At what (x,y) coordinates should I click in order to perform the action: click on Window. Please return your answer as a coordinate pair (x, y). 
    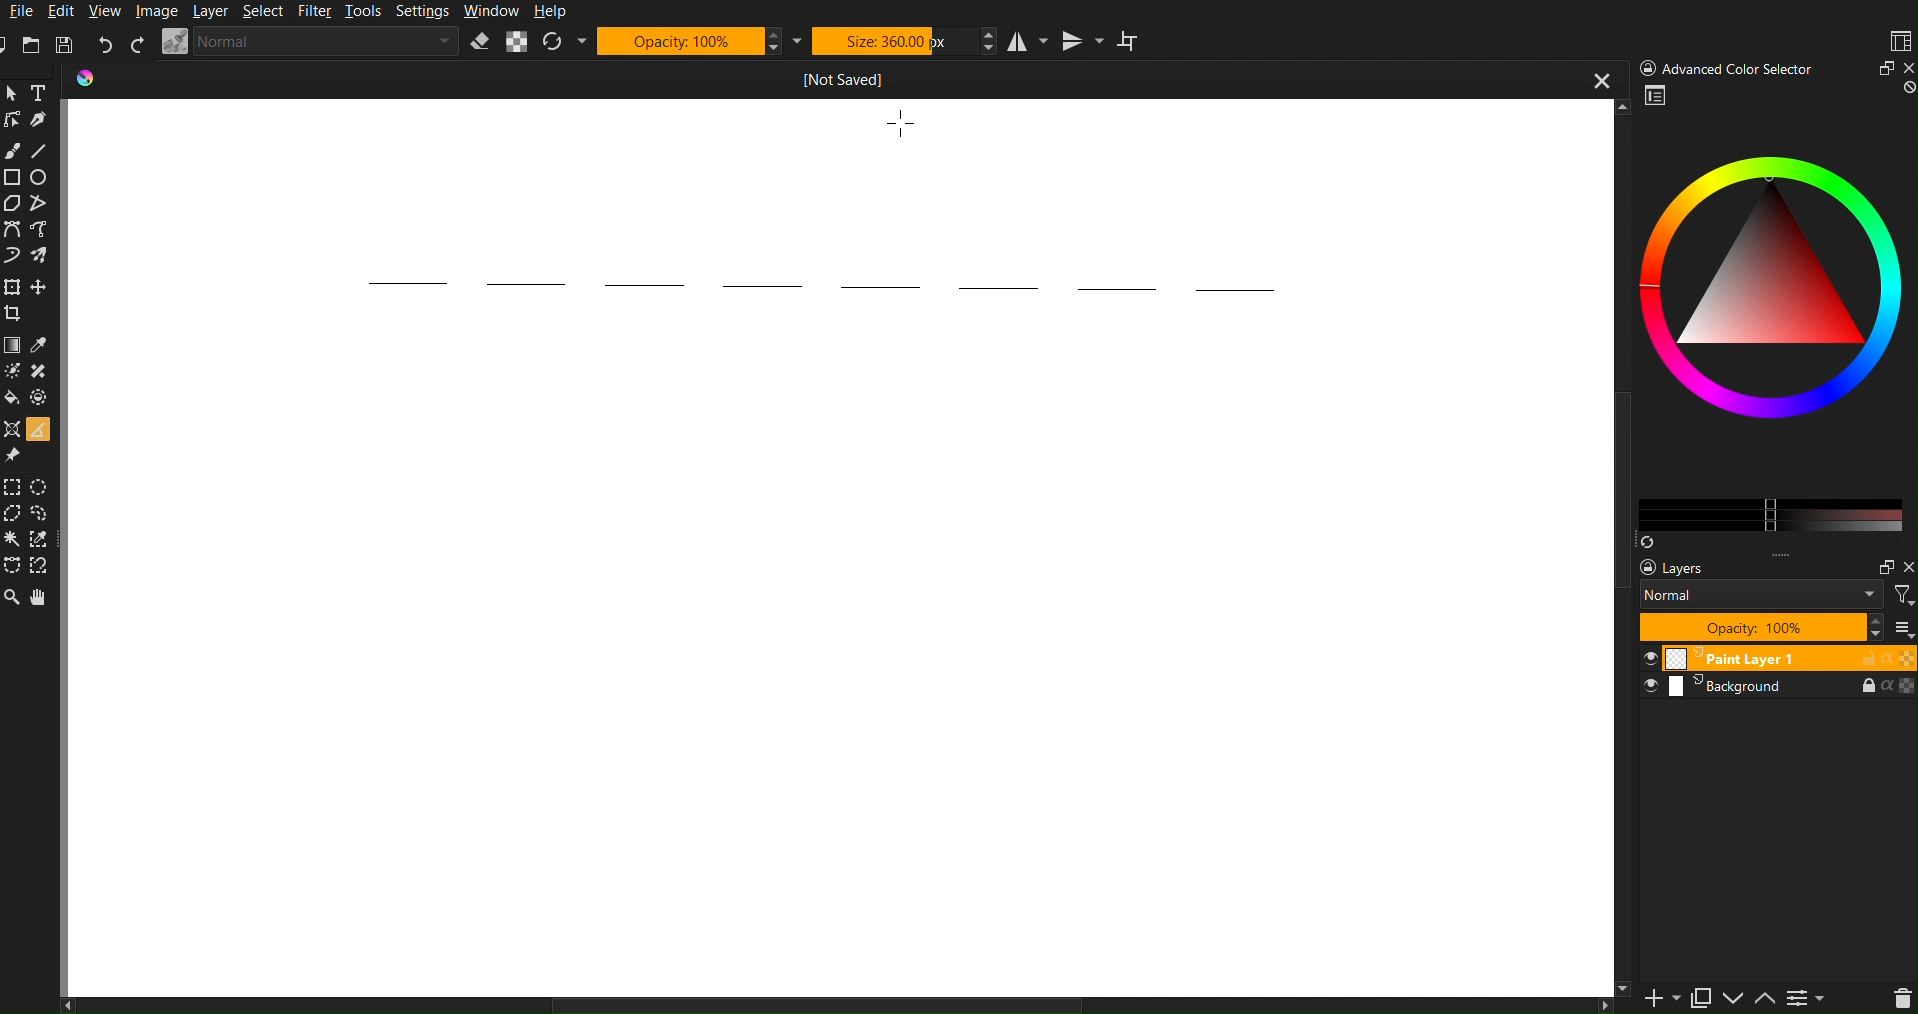
    Looking at the image, I should click on (490, 12).